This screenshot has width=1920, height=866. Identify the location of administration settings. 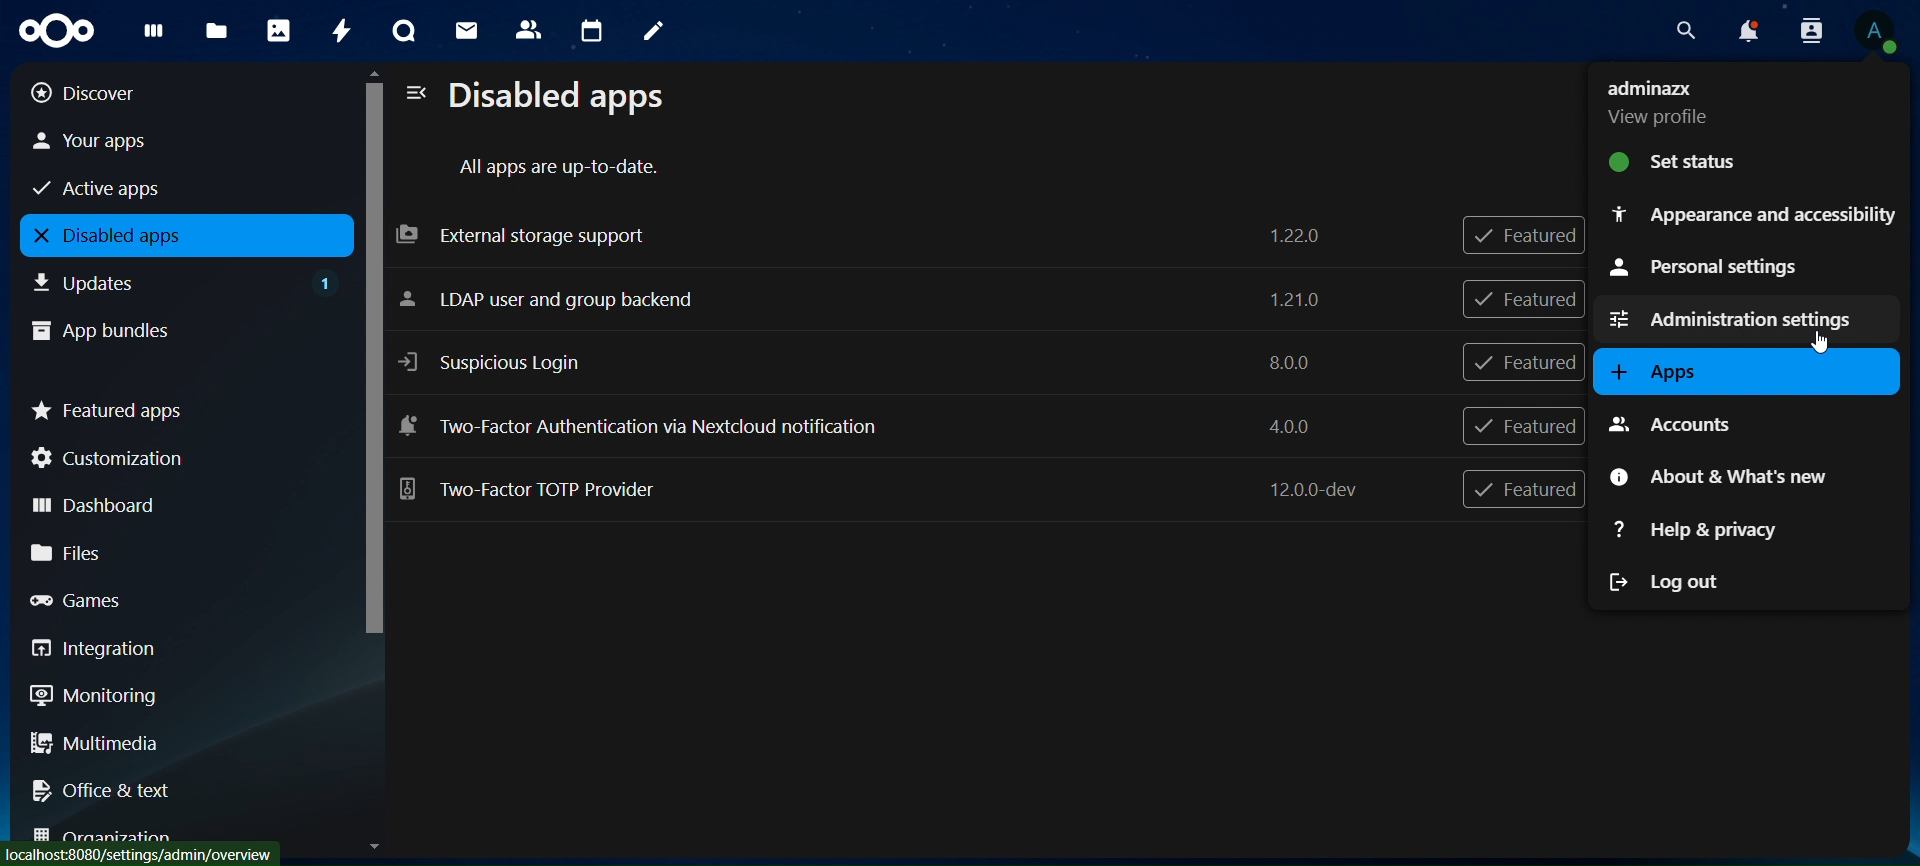
(1733, 316).